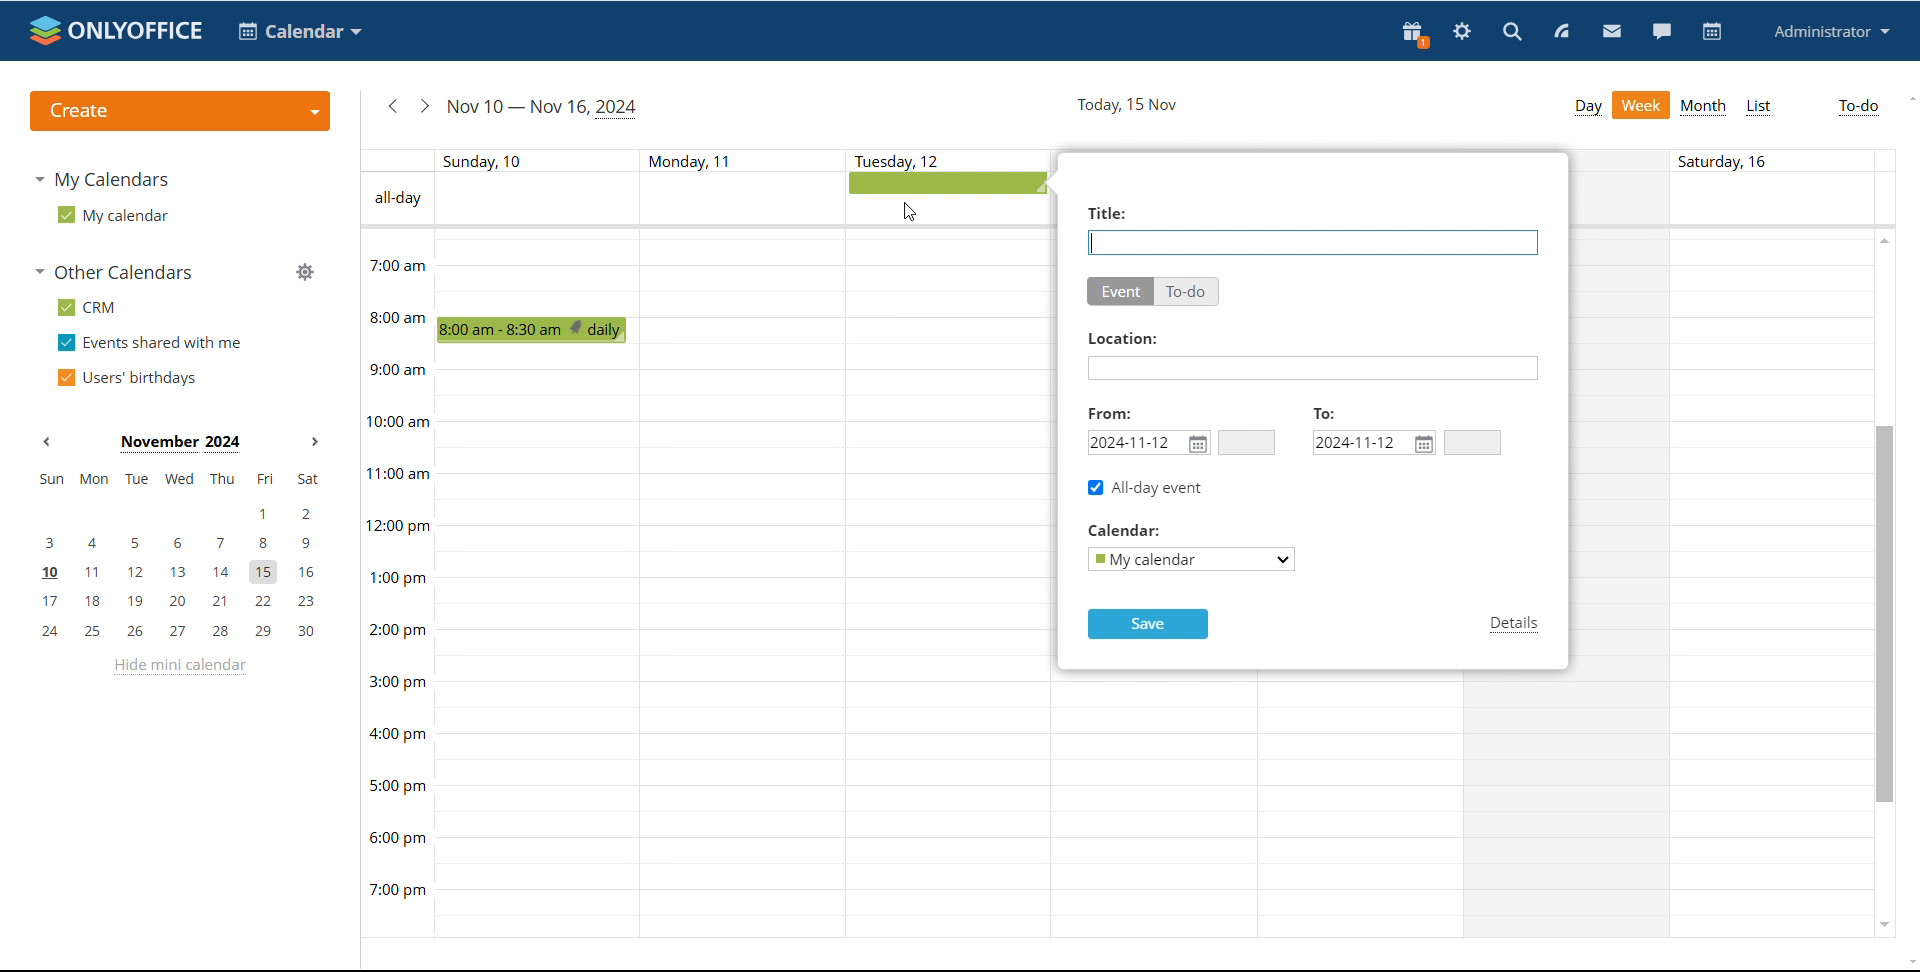 The width and height of the screenshot is (1920, 972). Describe the element at coordinates (113, 215) in the screenshot. I see `my calendar` at that location.